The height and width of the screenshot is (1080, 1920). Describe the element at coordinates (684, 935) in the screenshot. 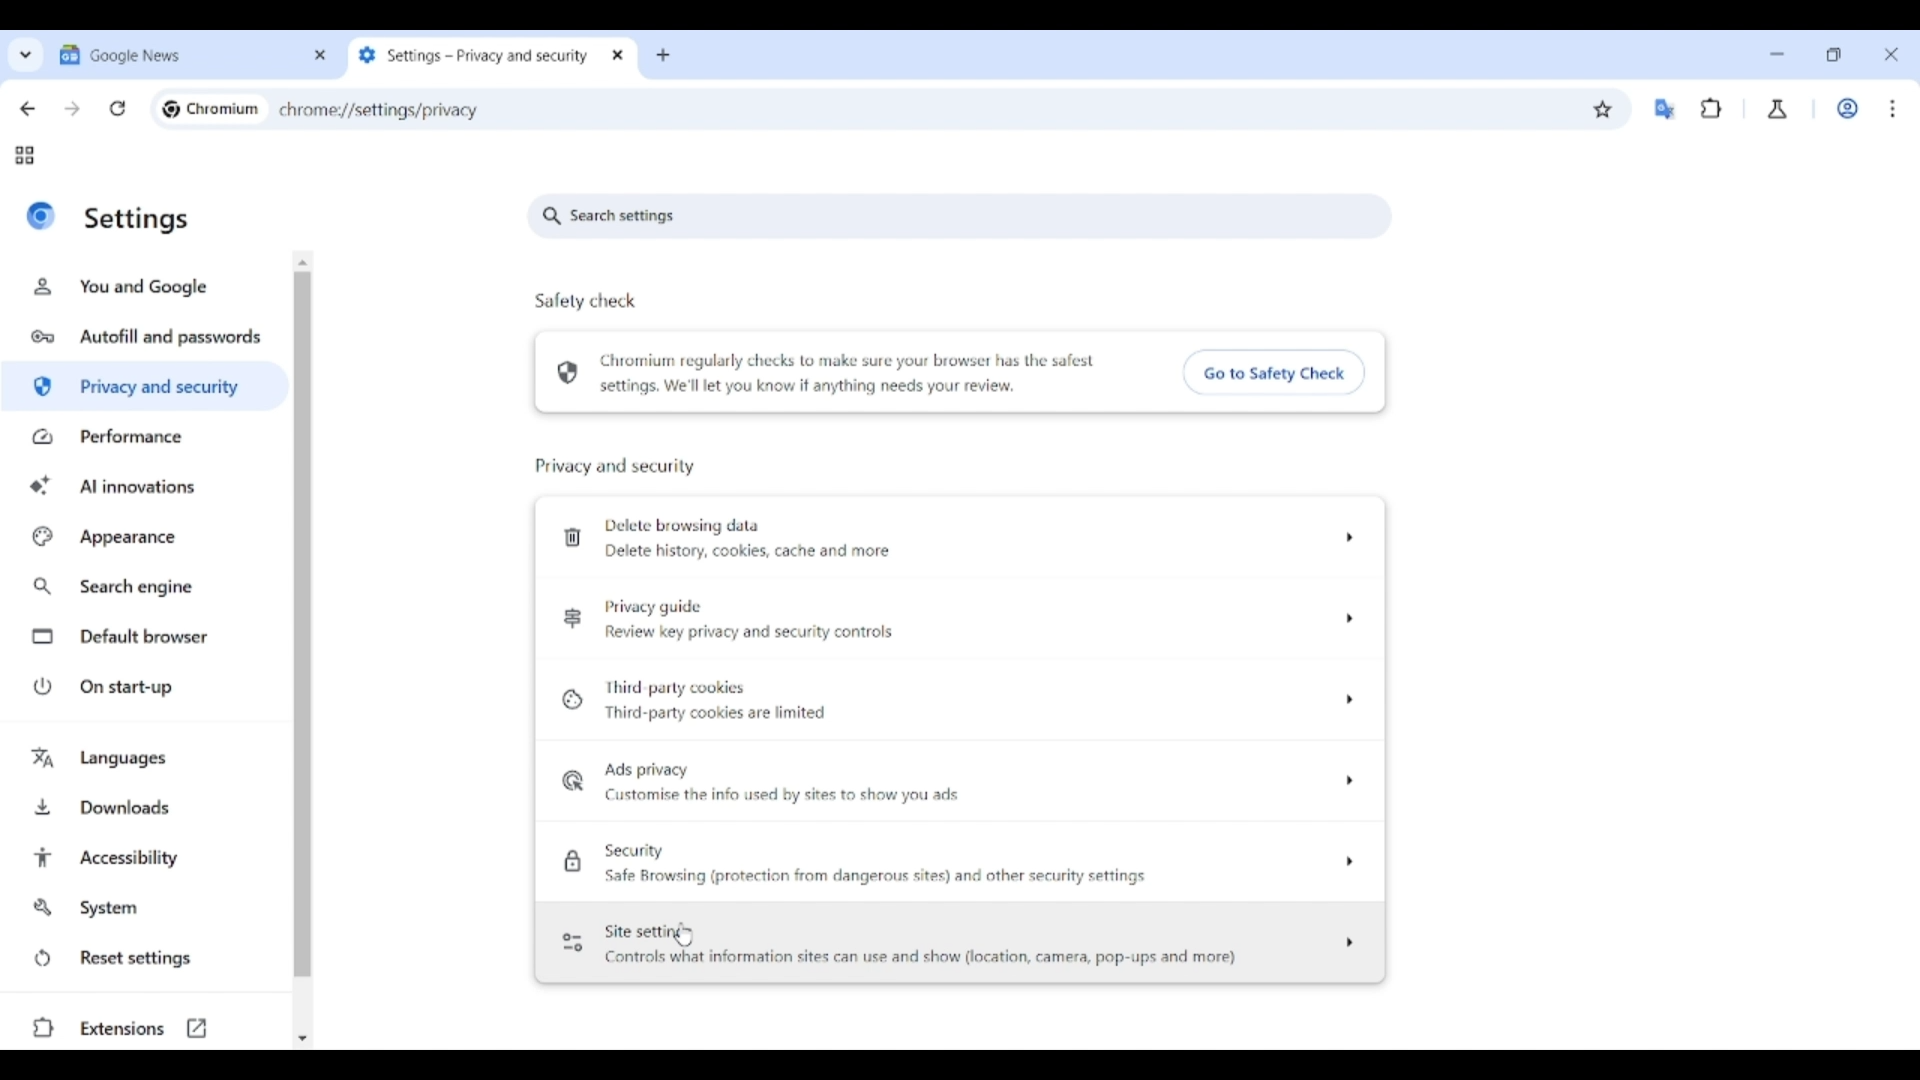

I see `Cursor clicking on site settings` at that location.